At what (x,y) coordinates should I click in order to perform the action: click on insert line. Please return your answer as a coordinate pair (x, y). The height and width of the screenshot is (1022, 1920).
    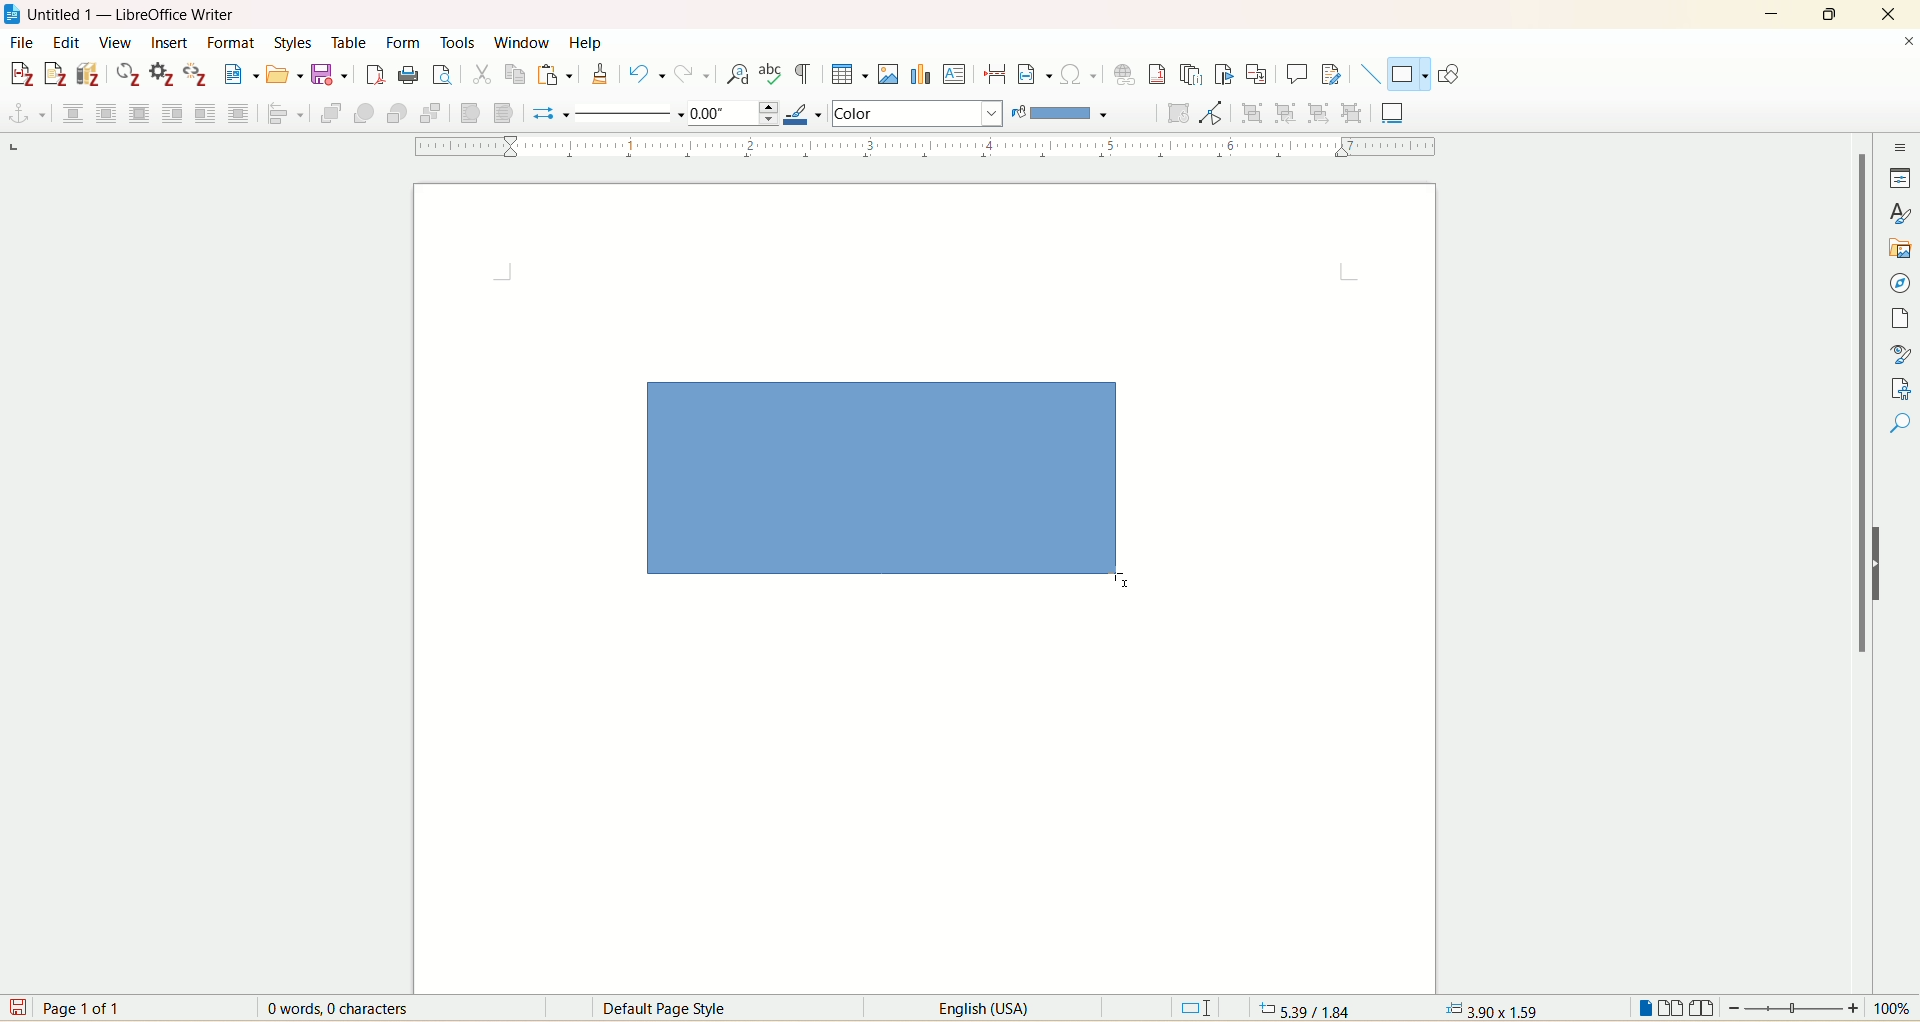
    Looking at the image, I should click on (1370, 74).